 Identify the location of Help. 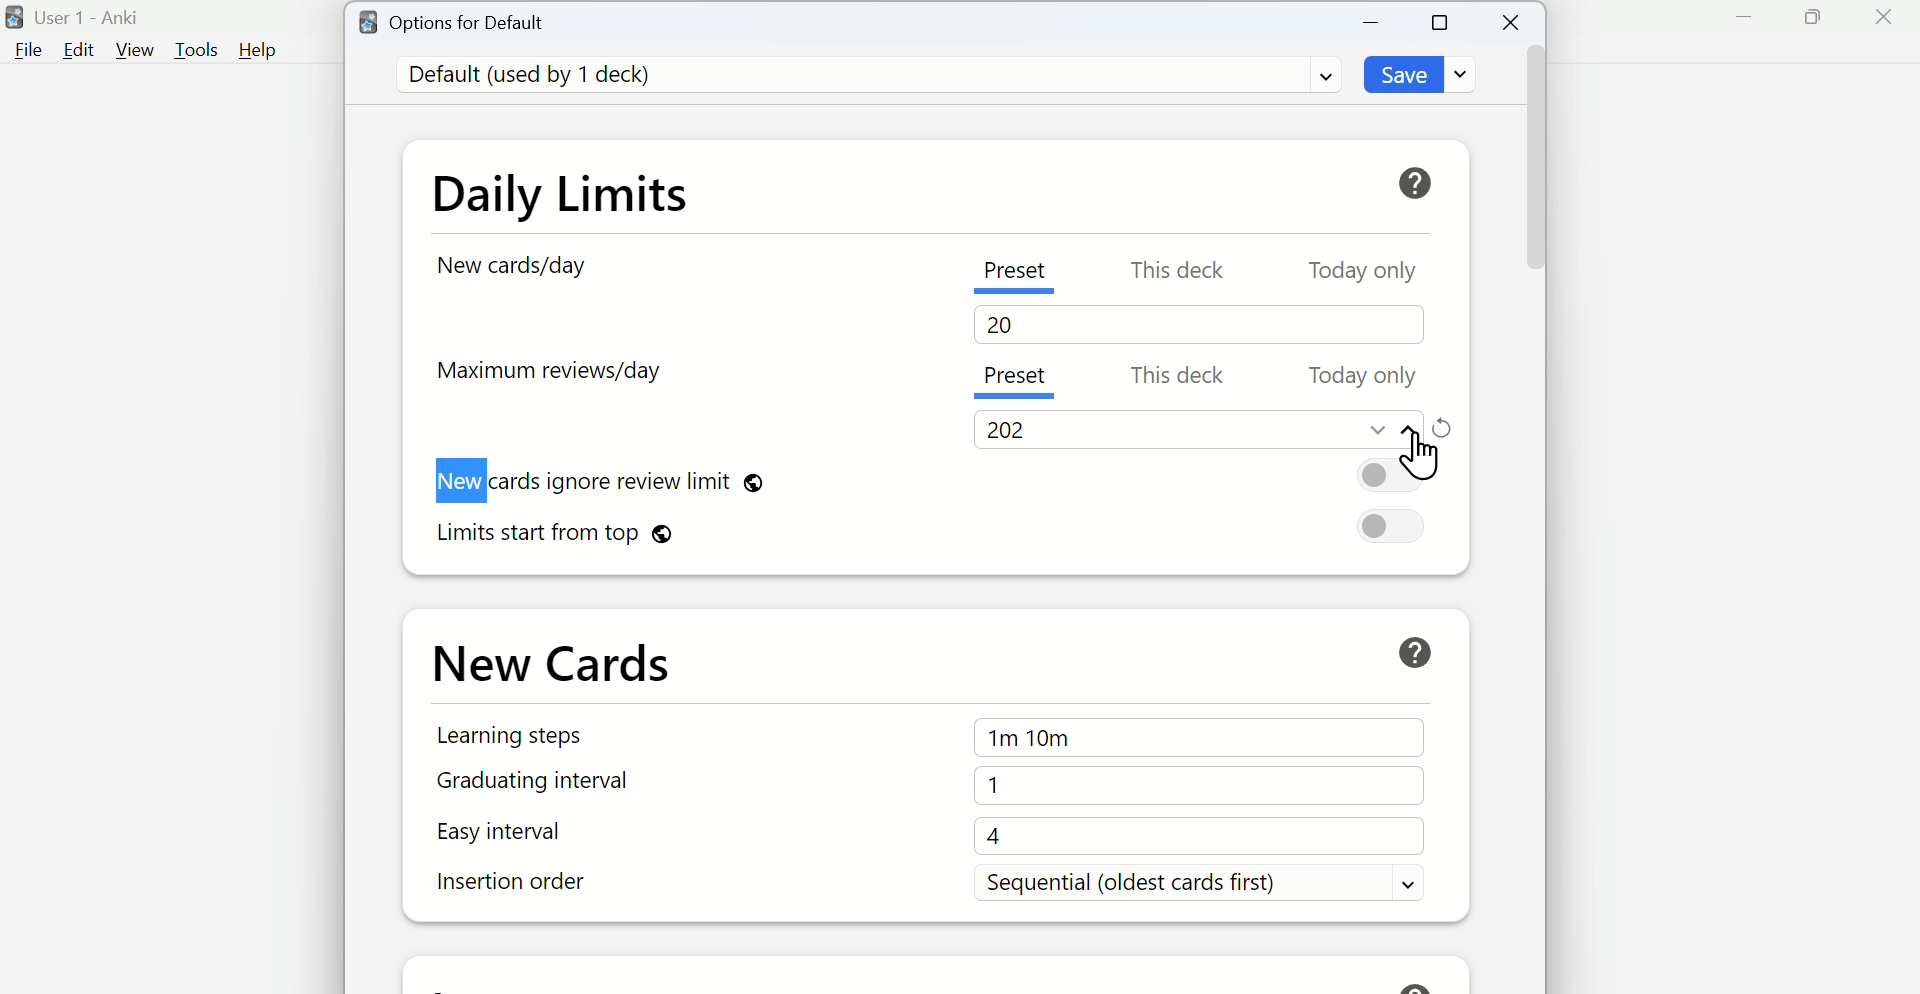
(1414, 652).